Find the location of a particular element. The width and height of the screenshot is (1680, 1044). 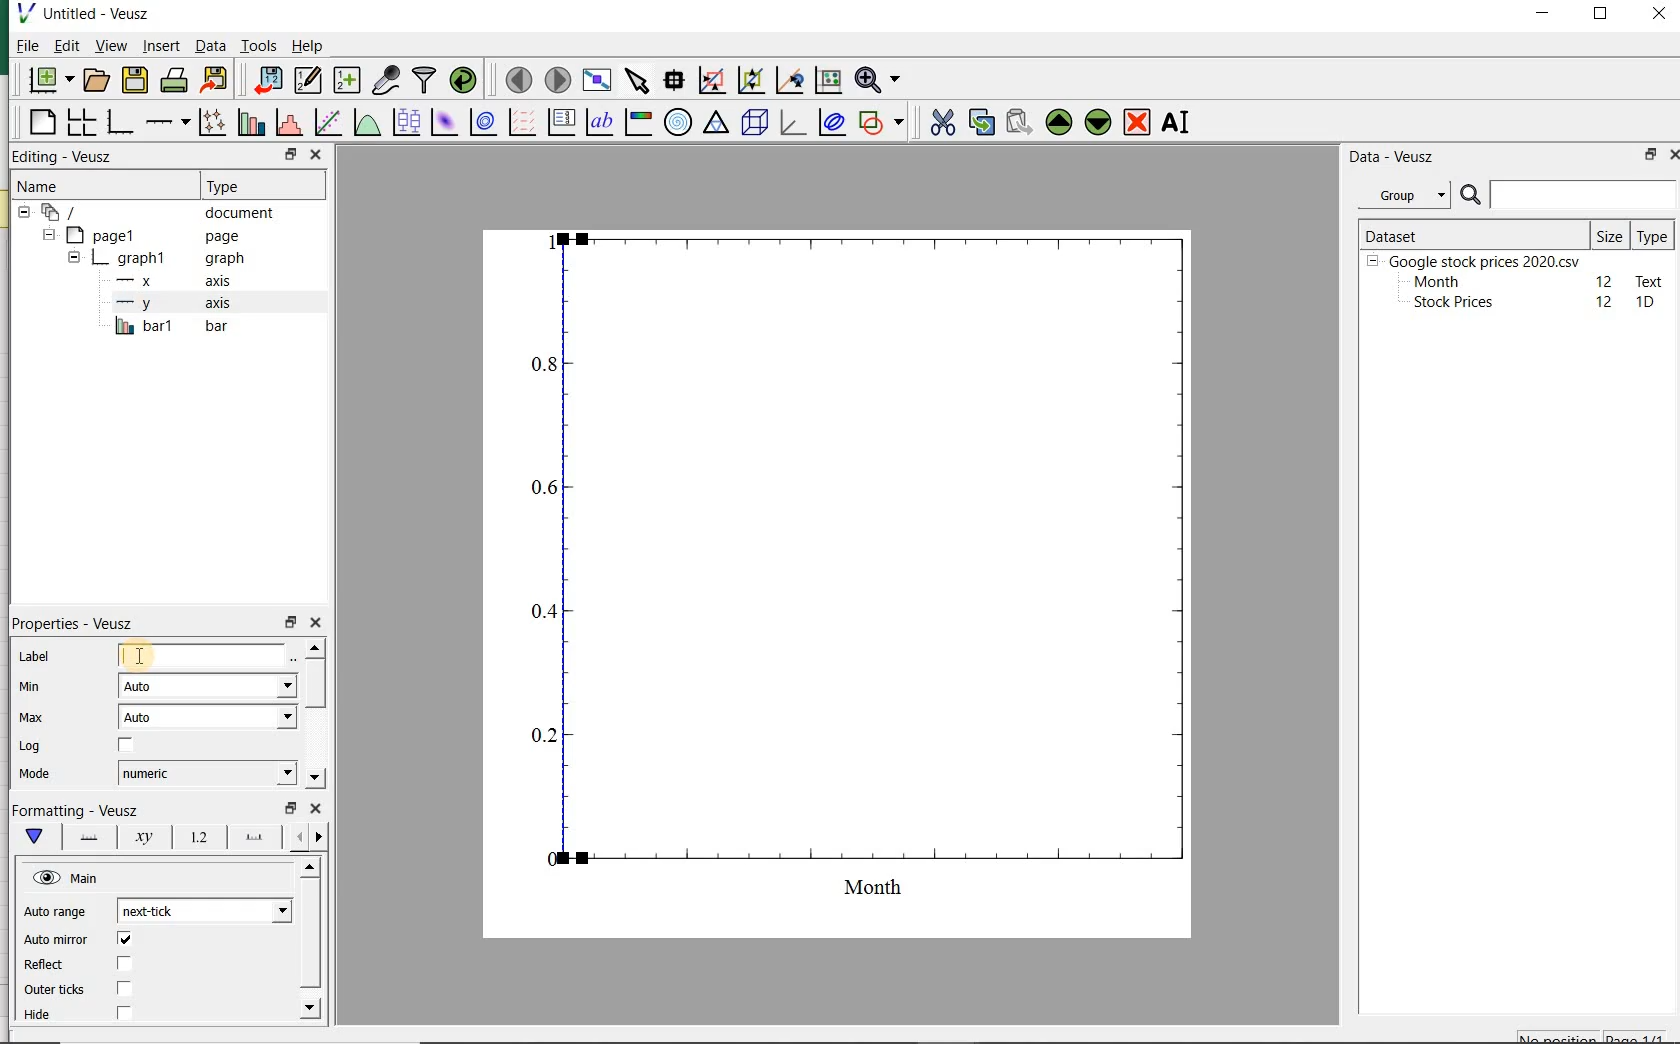

tick labels is located at coordinates (195, 840).